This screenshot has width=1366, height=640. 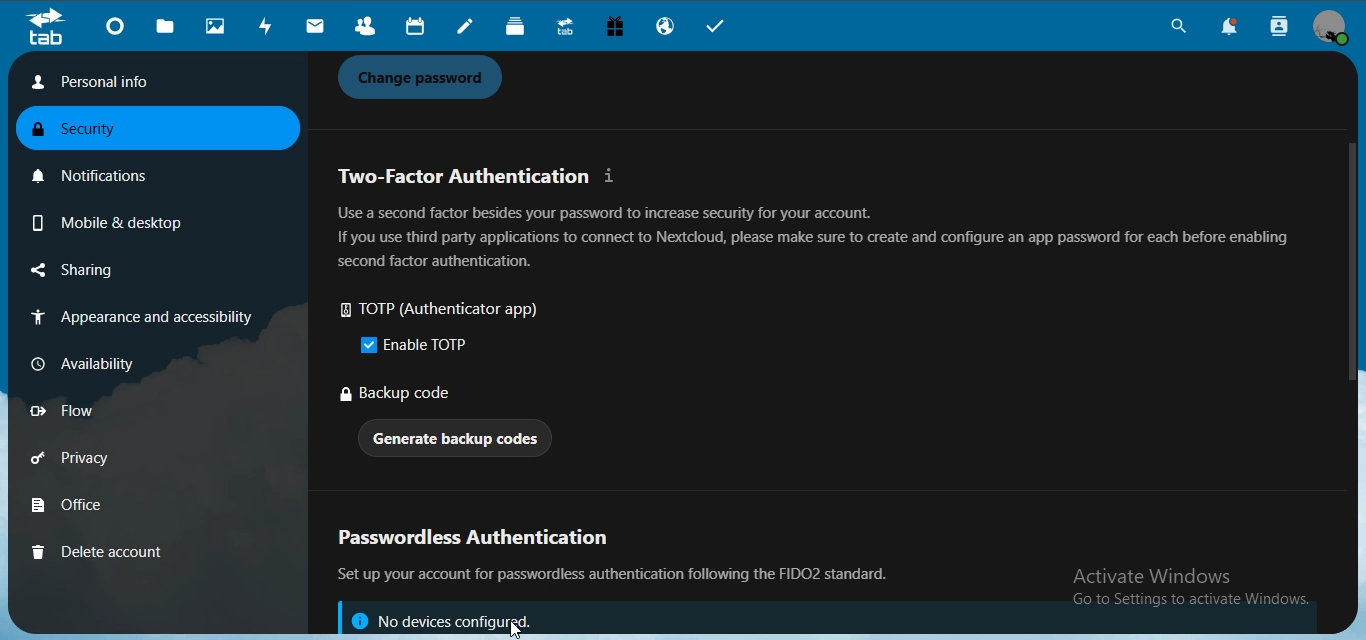 I want to click on cursor, so click(x=518, y=629).